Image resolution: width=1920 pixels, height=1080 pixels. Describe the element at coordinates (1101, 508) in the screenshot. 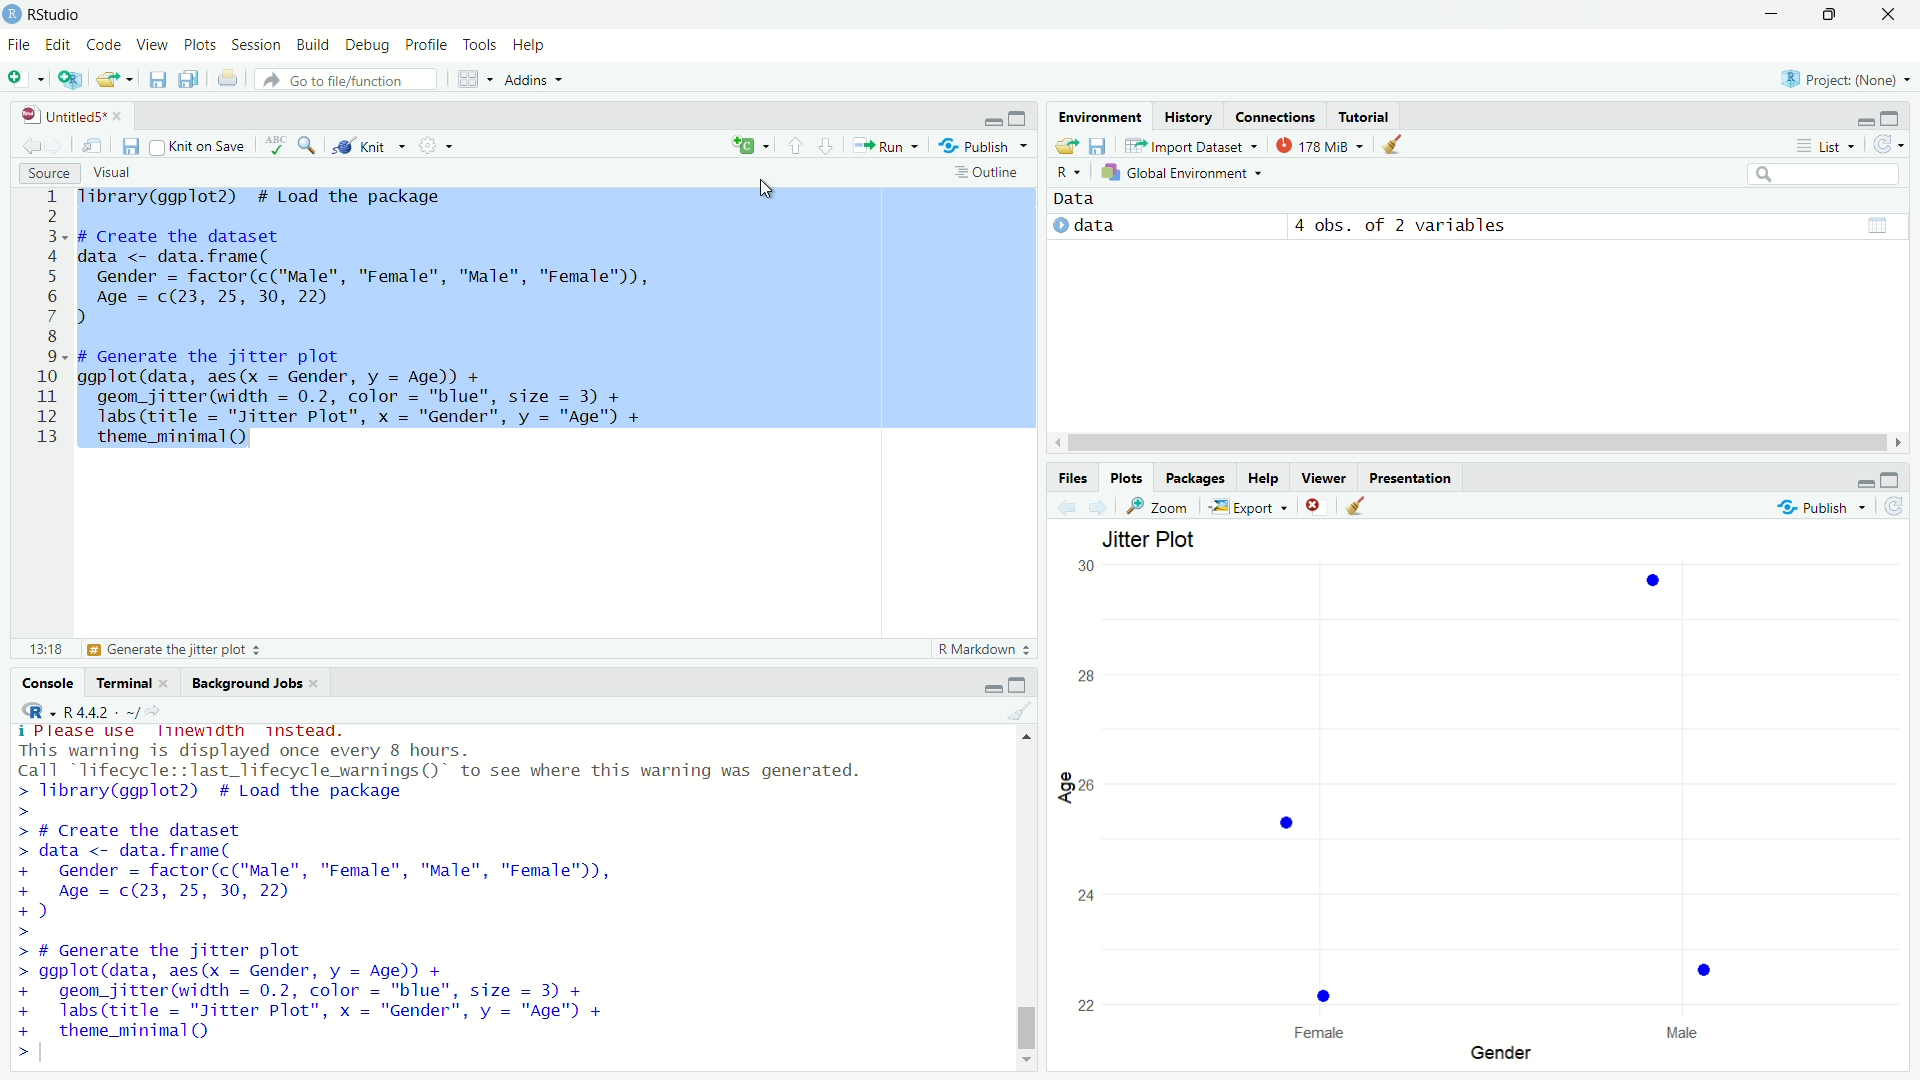

I see `next plot` at that location.